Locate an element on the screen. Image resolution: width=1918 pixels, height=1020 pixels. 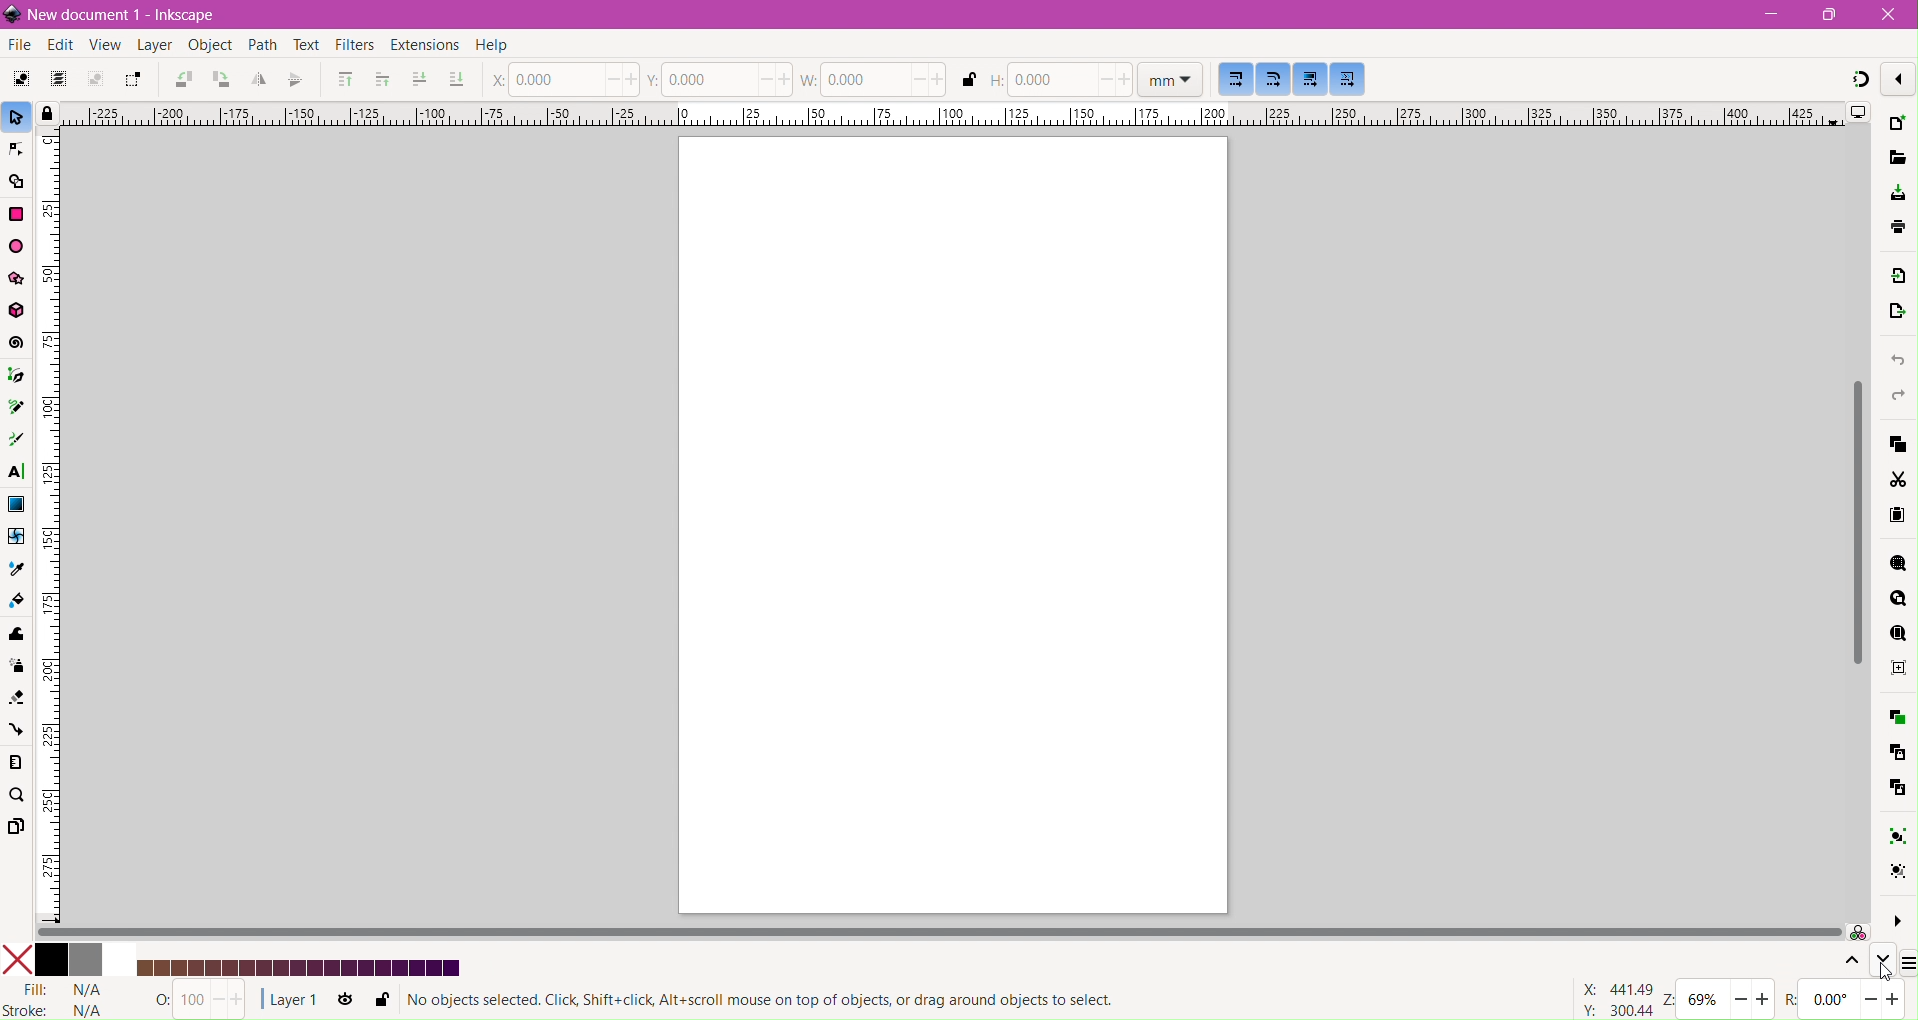
Document Title - Application Name is located at coordinates (128, 15).